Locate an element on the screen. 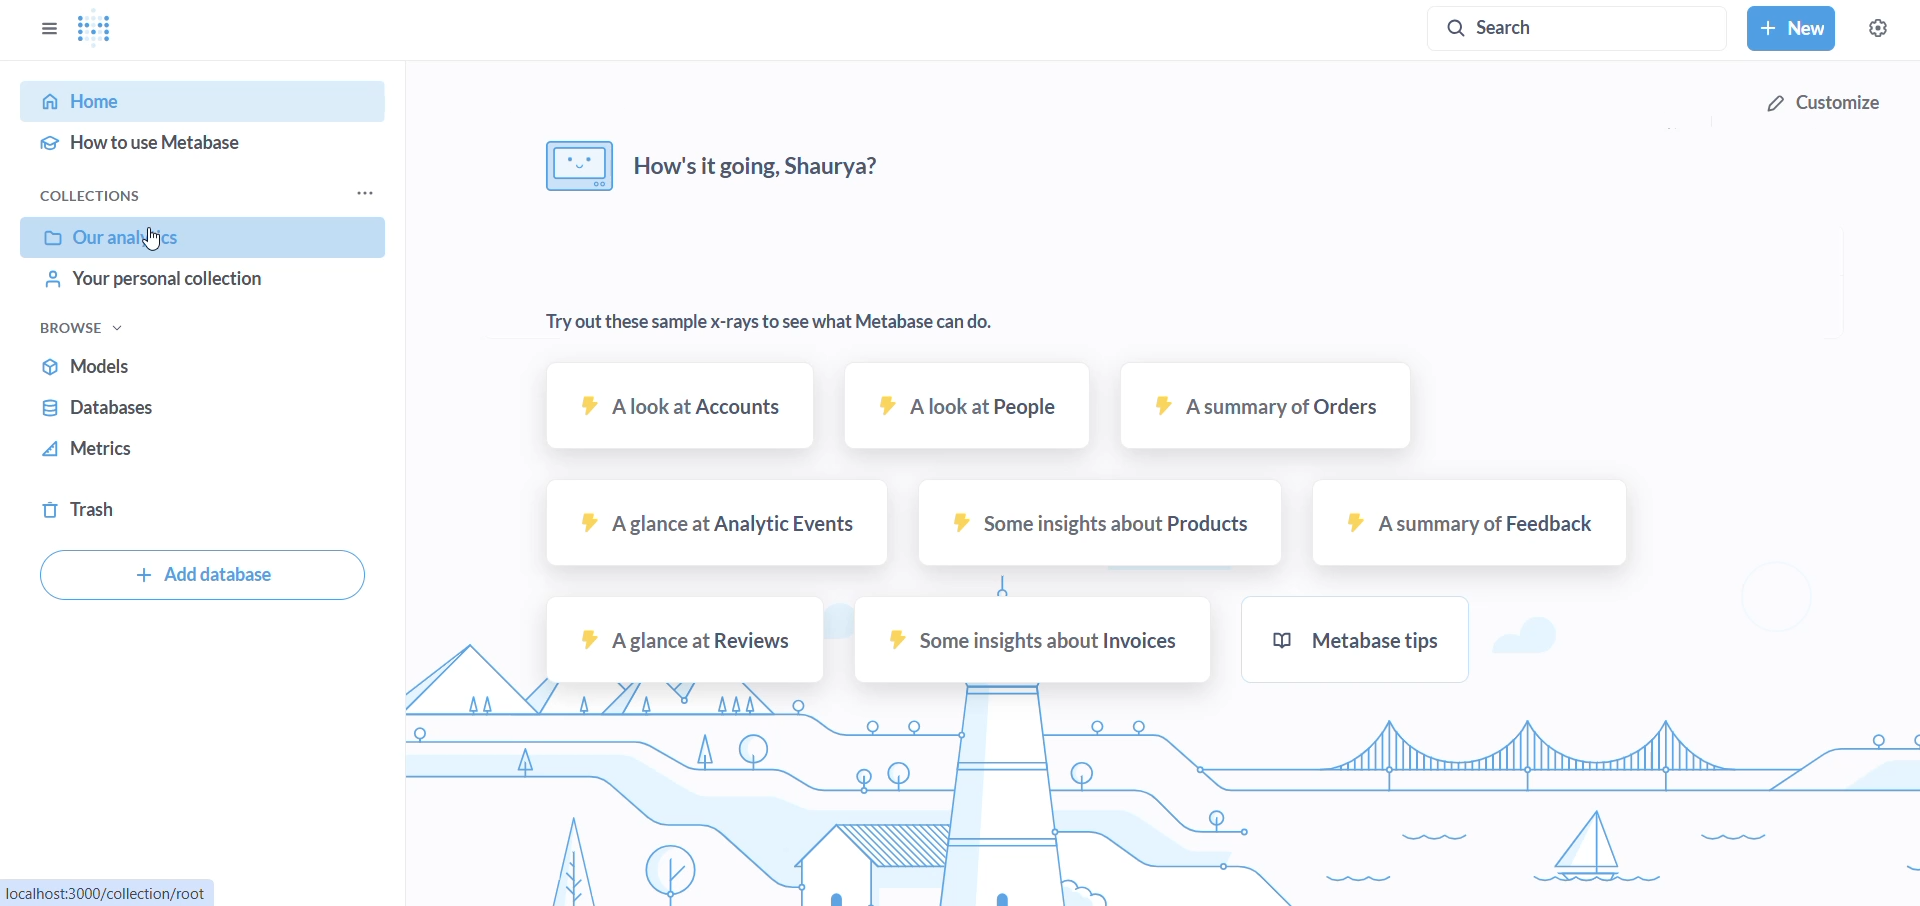  A look at people sample is located at coordinates (961, 408).